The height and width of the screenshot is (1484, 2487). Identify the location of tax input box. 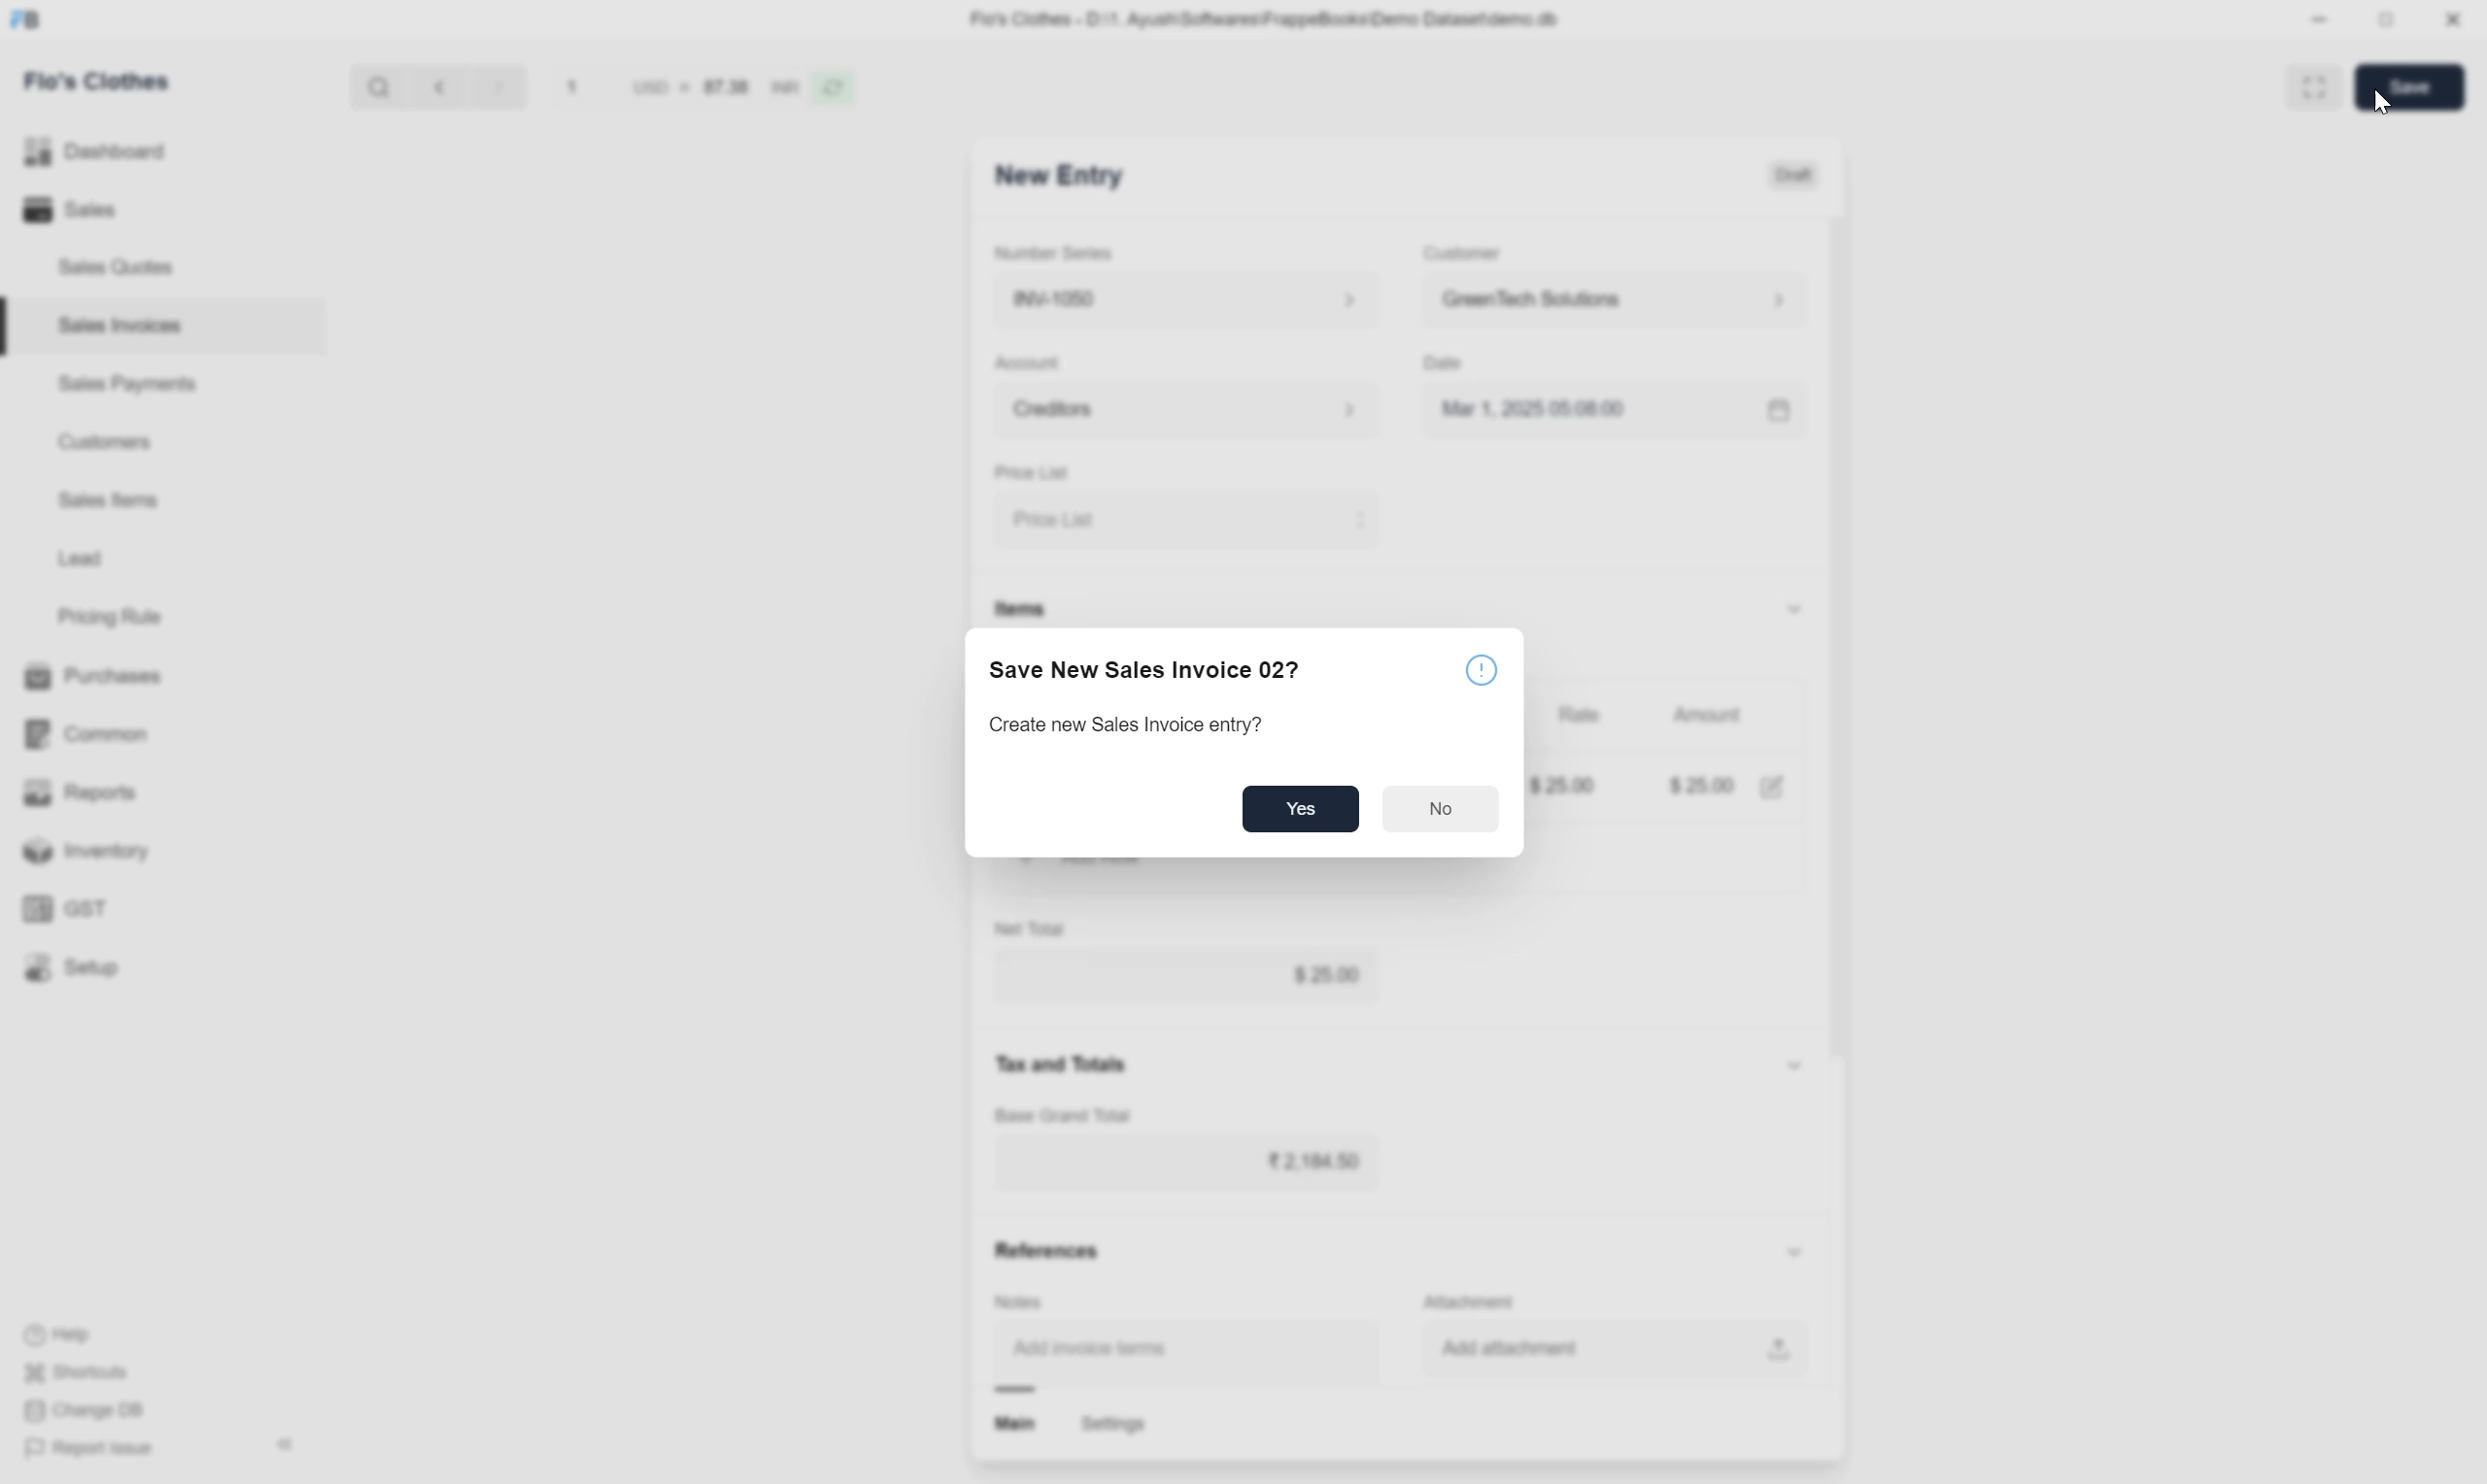
(1188, 1170).